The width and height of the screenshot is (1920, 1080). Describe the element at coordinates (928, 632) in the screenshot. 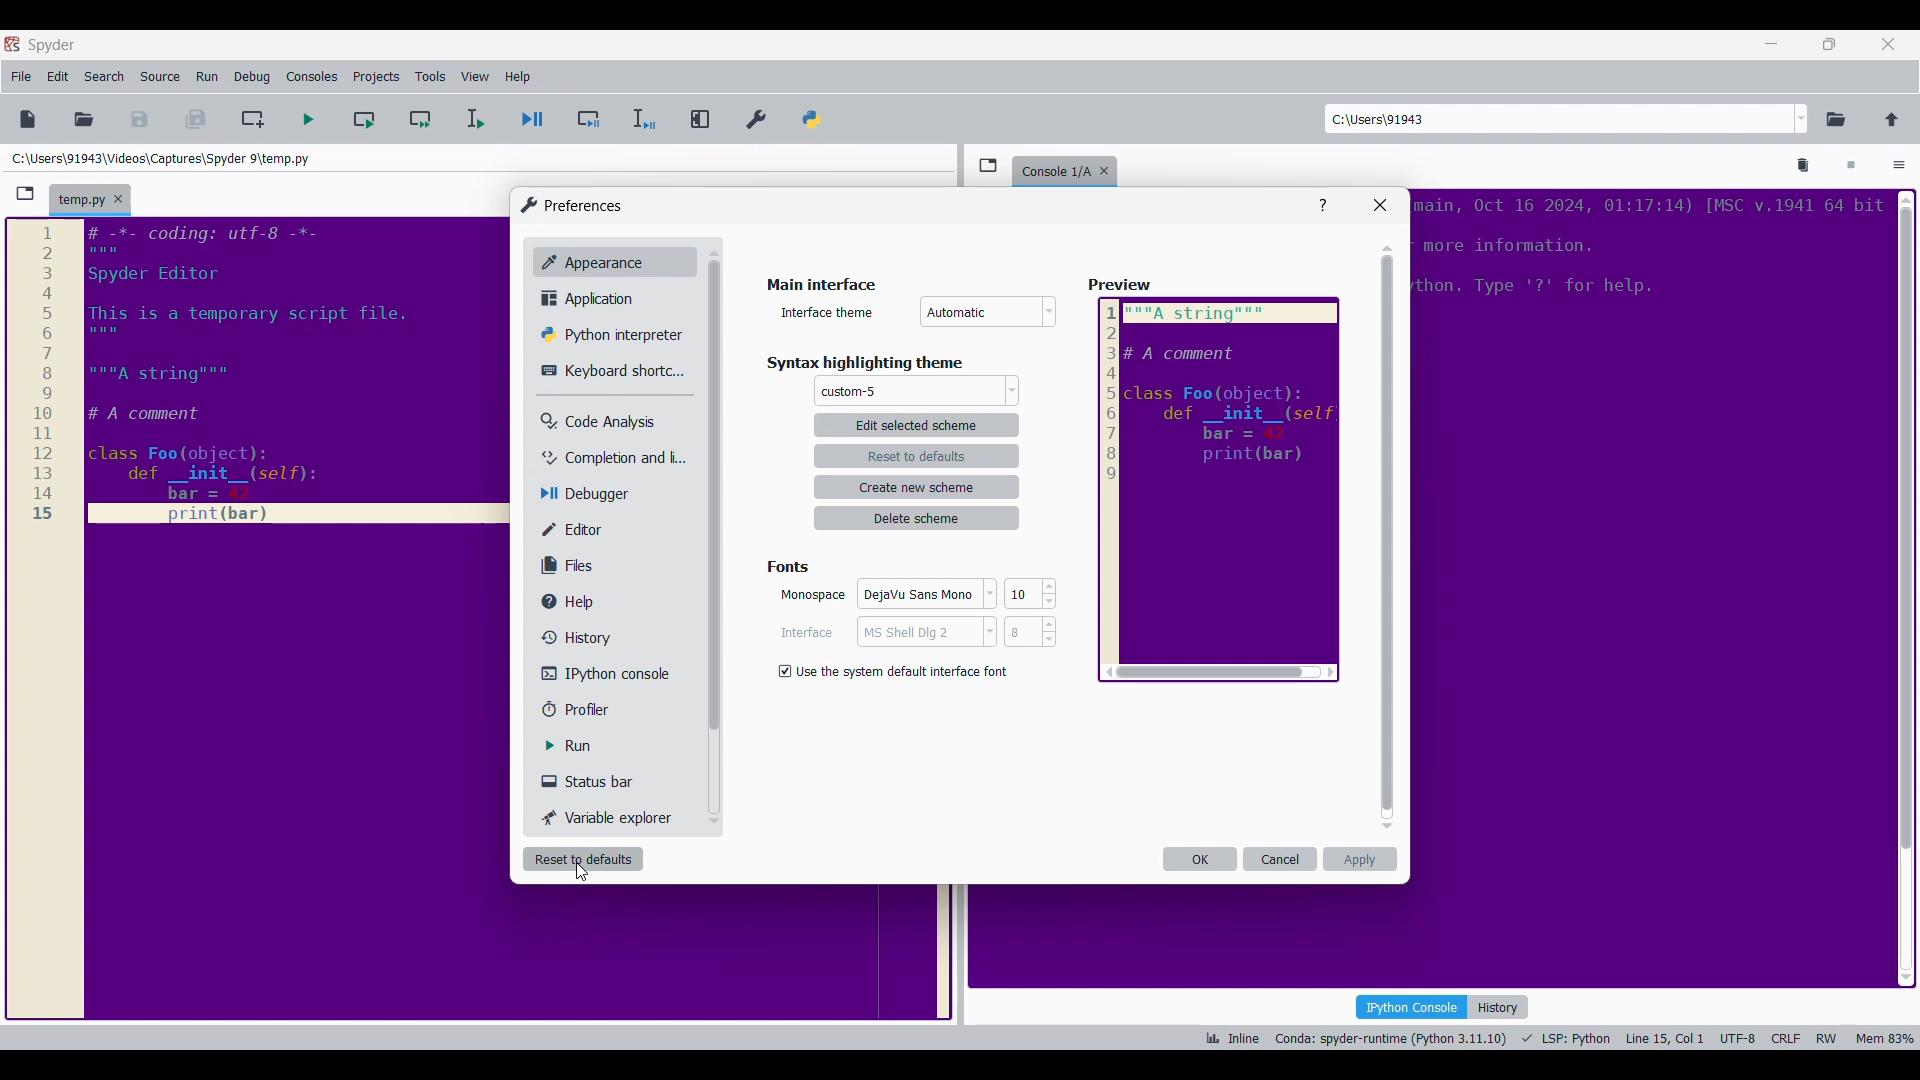

I see `MS Shell Dig 2 ` at that location.